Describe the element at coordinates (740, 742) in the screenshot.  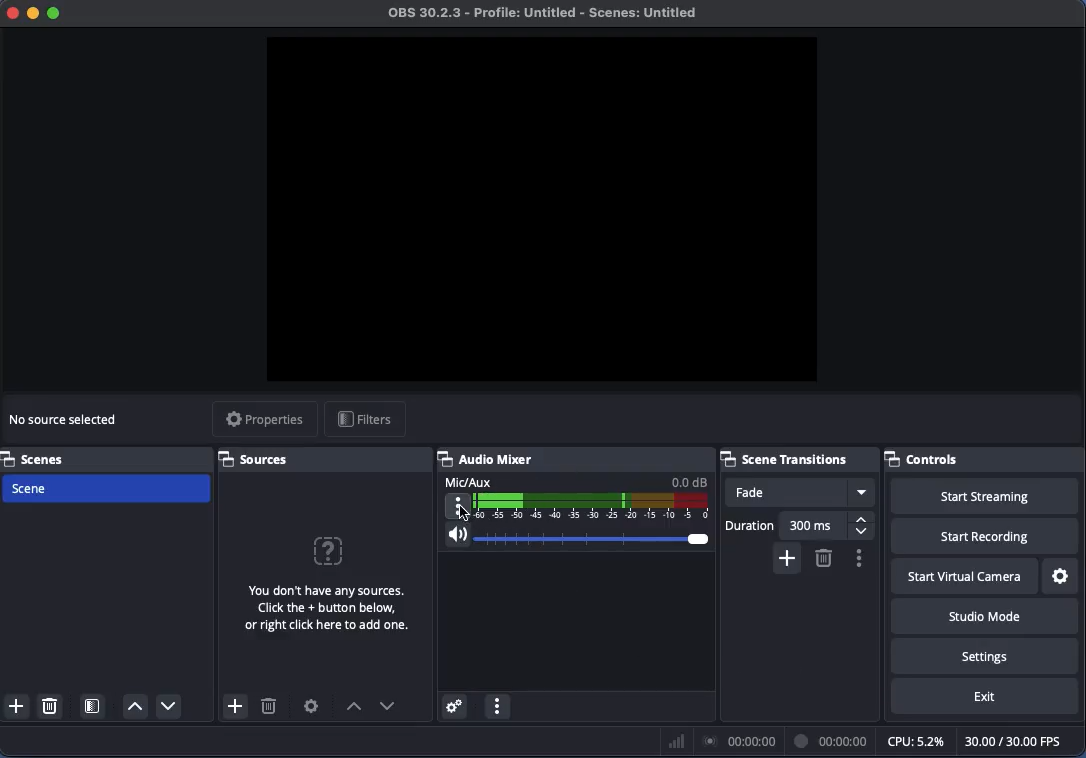
I see `Braodcast` at that location.